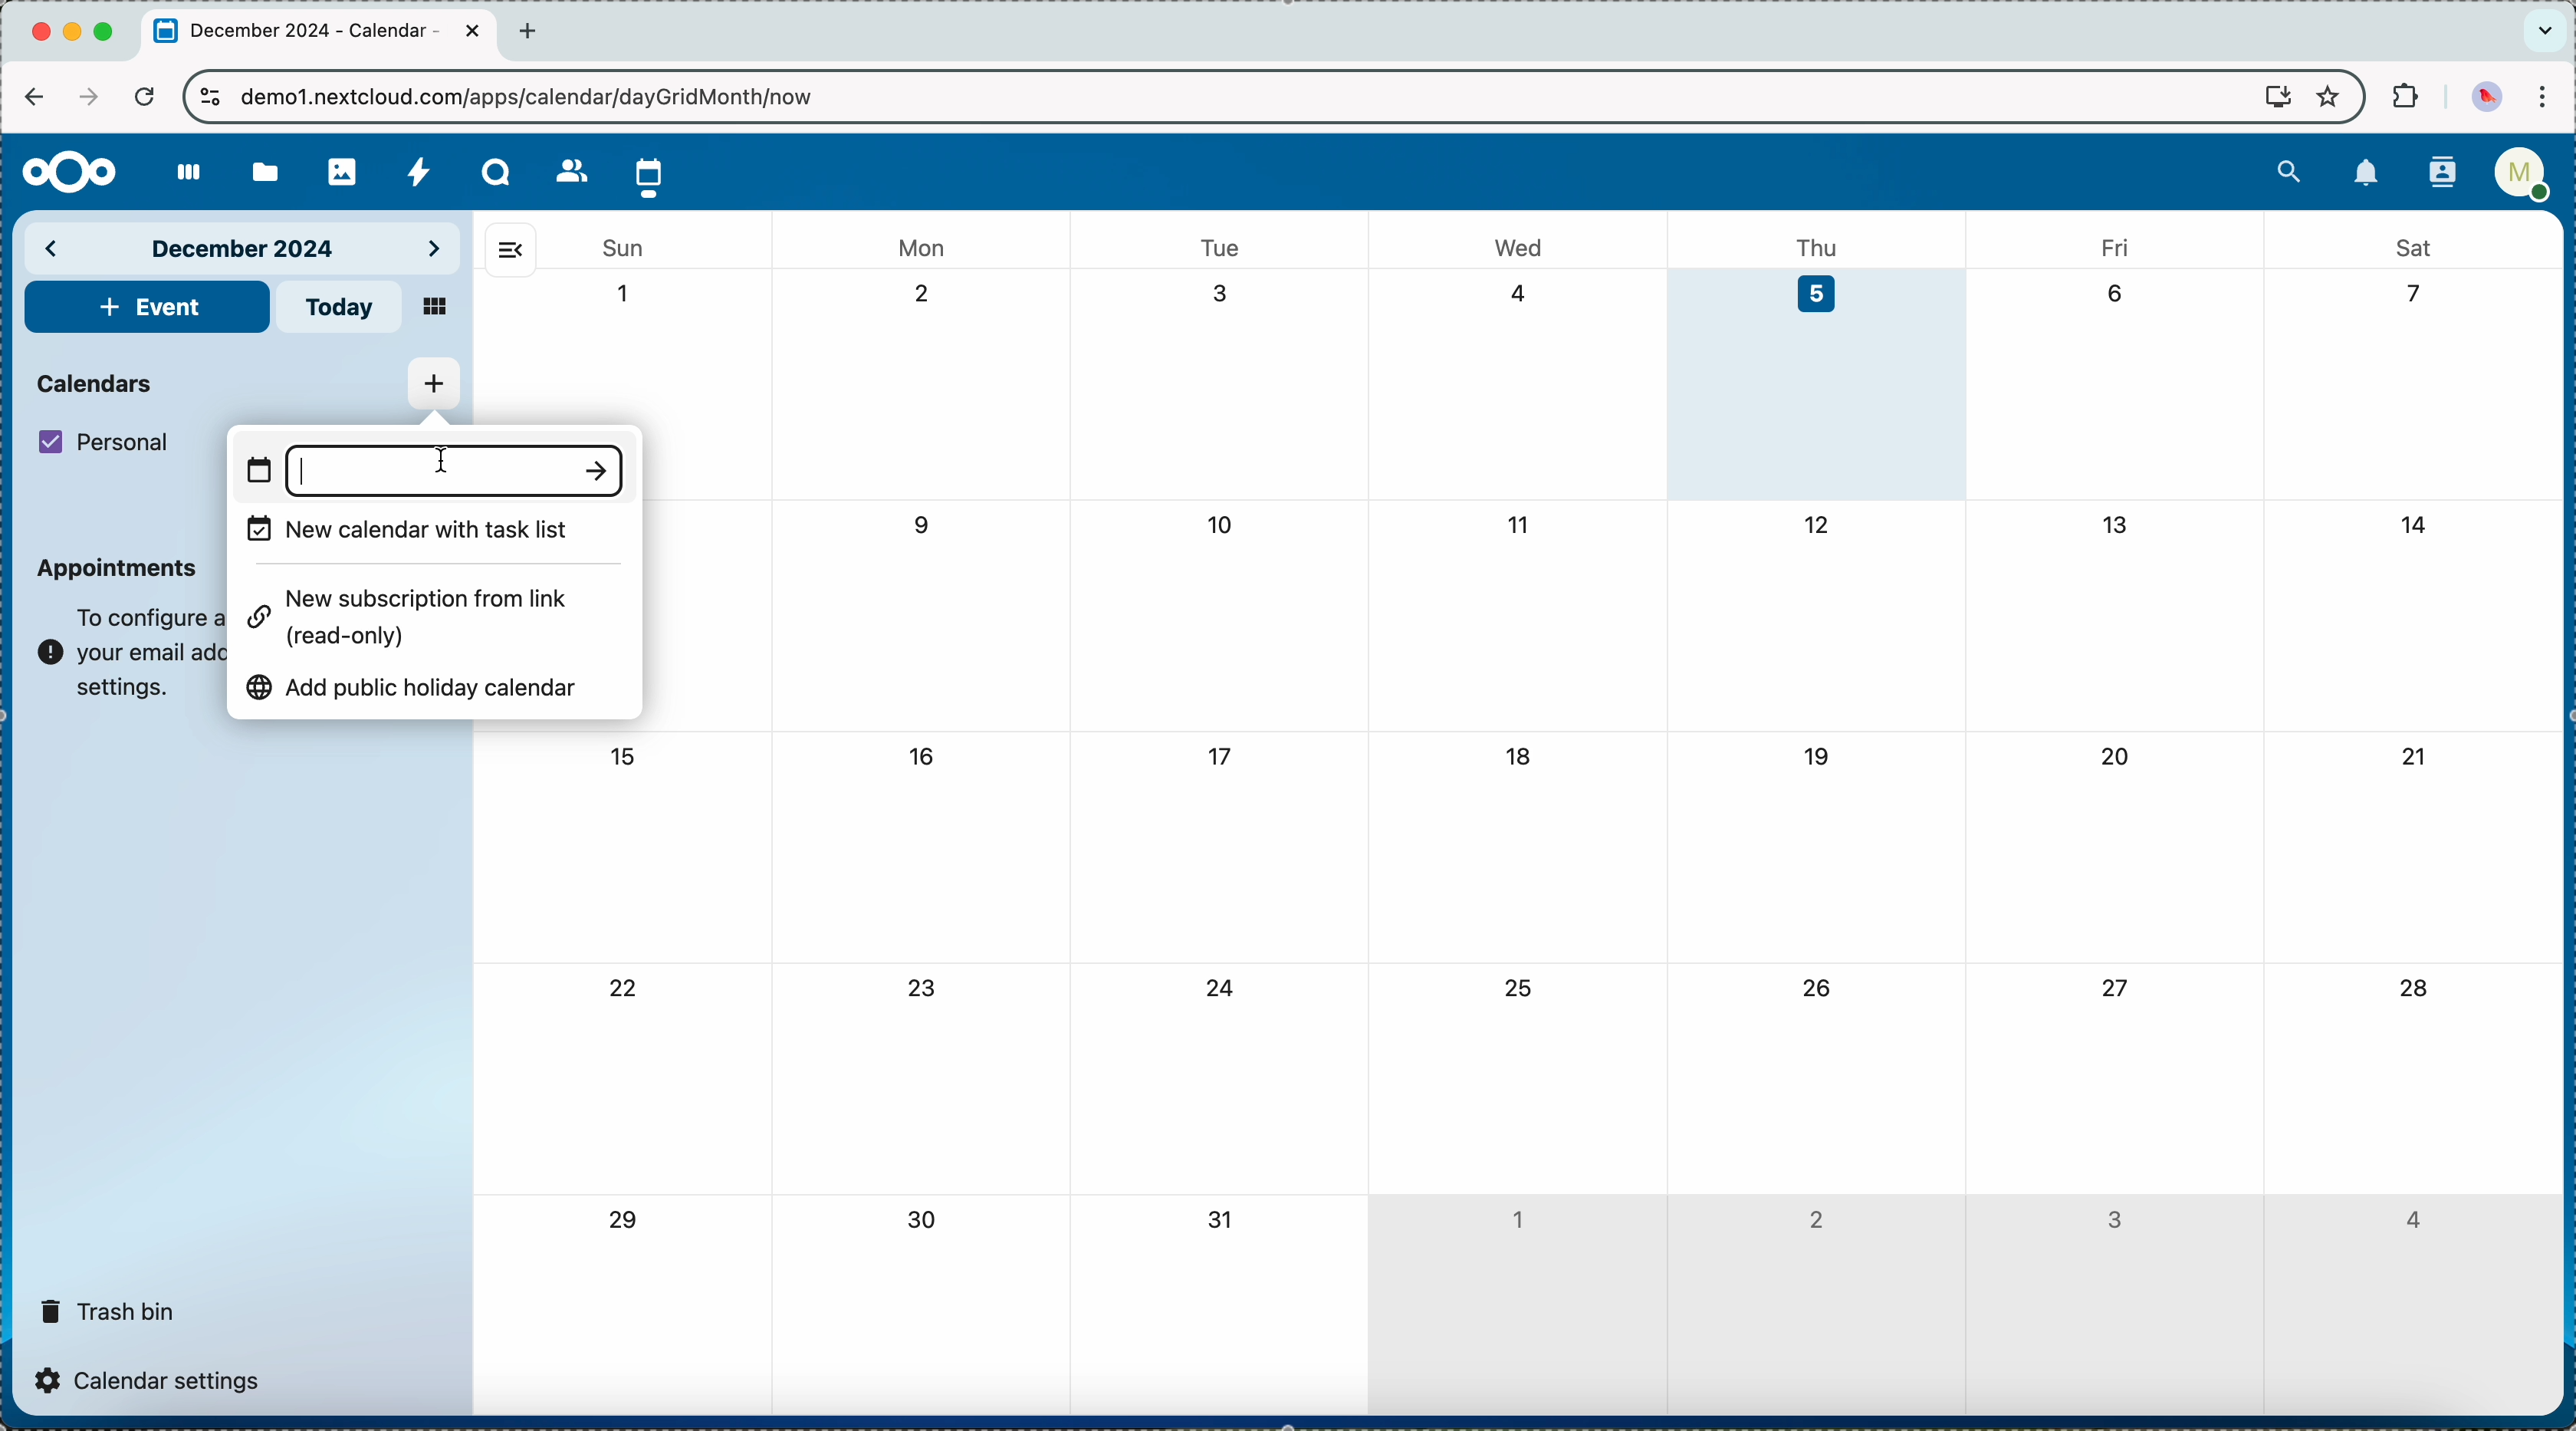  Describe the element at coordinates (2289, 169) in the screenshot. I see `search` at that location.